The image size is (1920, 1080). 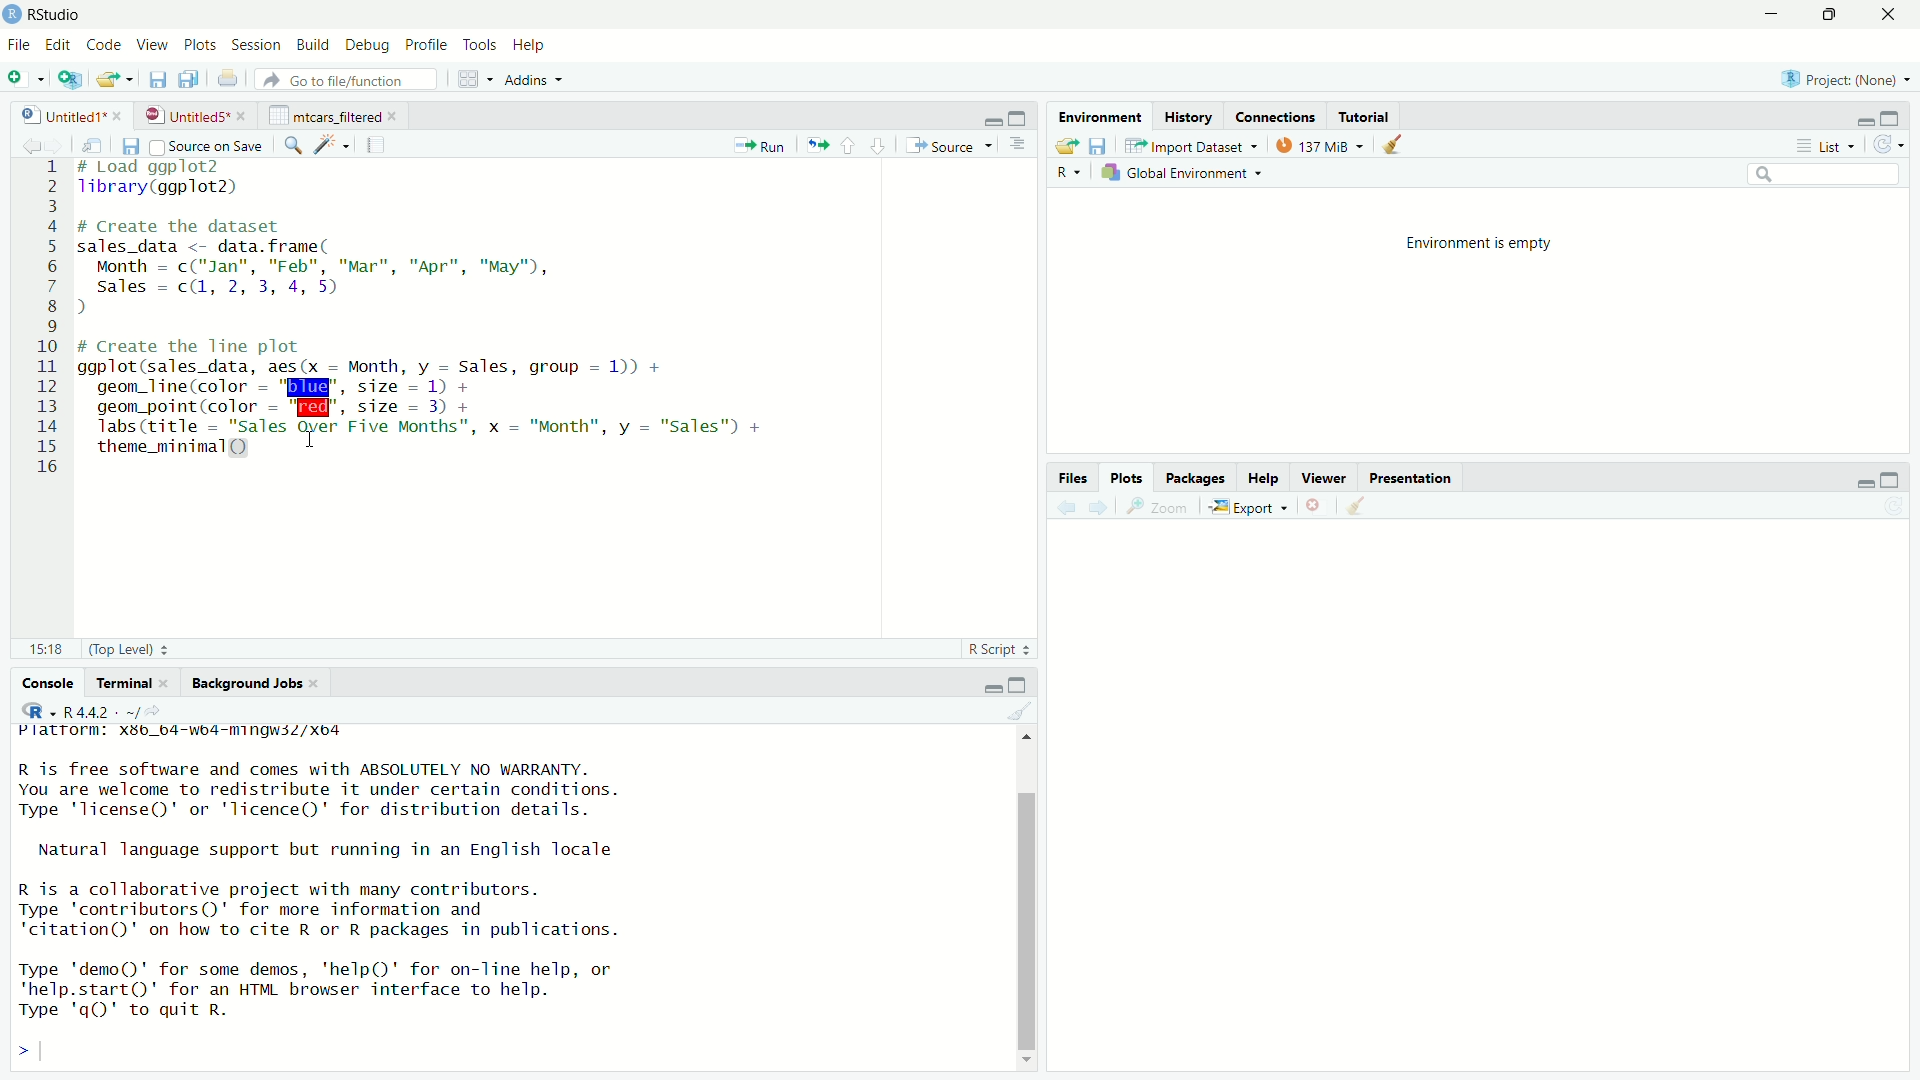 What do you see at coordinates (428, 45) in the screenshot?
I see `profile` at bounding box center [428, 45].